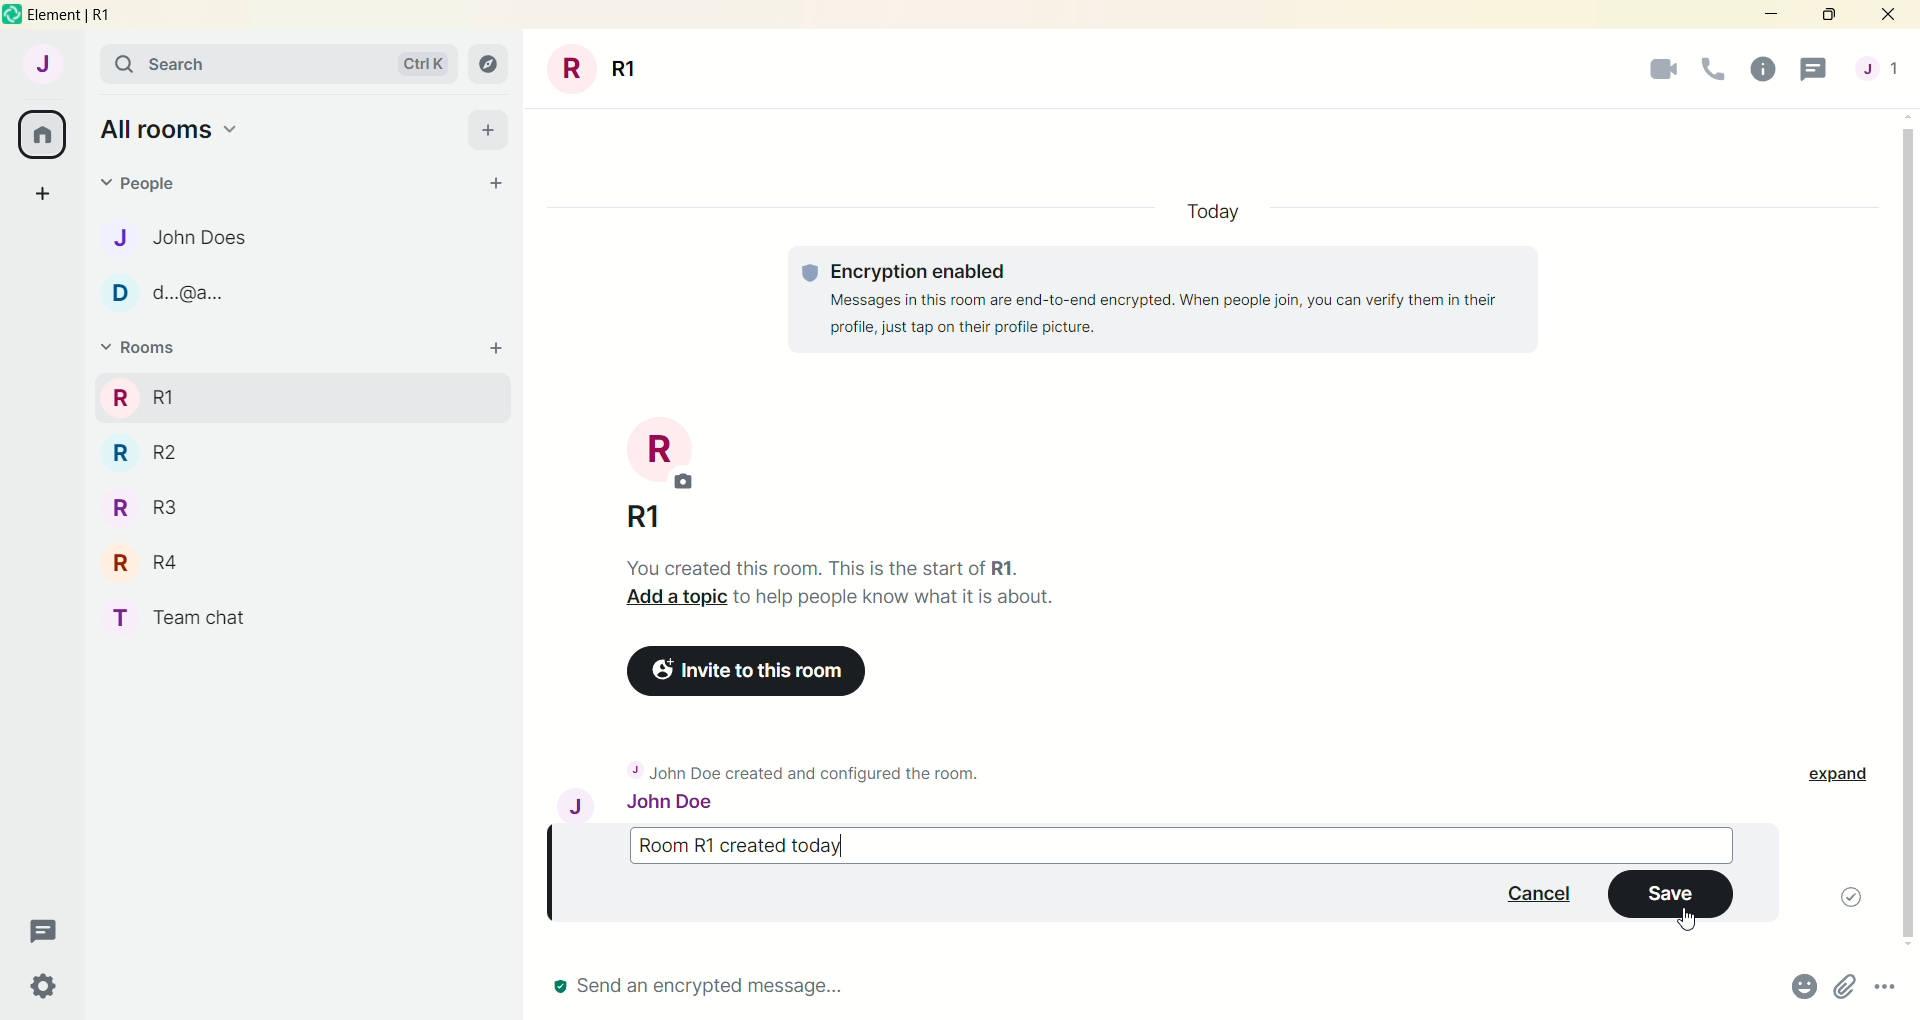 The image size is (1920, 1020). What do you see at coordinates (1839, 898) in the screenshot?
I see `message sent` at bounding box center [1839, 898].